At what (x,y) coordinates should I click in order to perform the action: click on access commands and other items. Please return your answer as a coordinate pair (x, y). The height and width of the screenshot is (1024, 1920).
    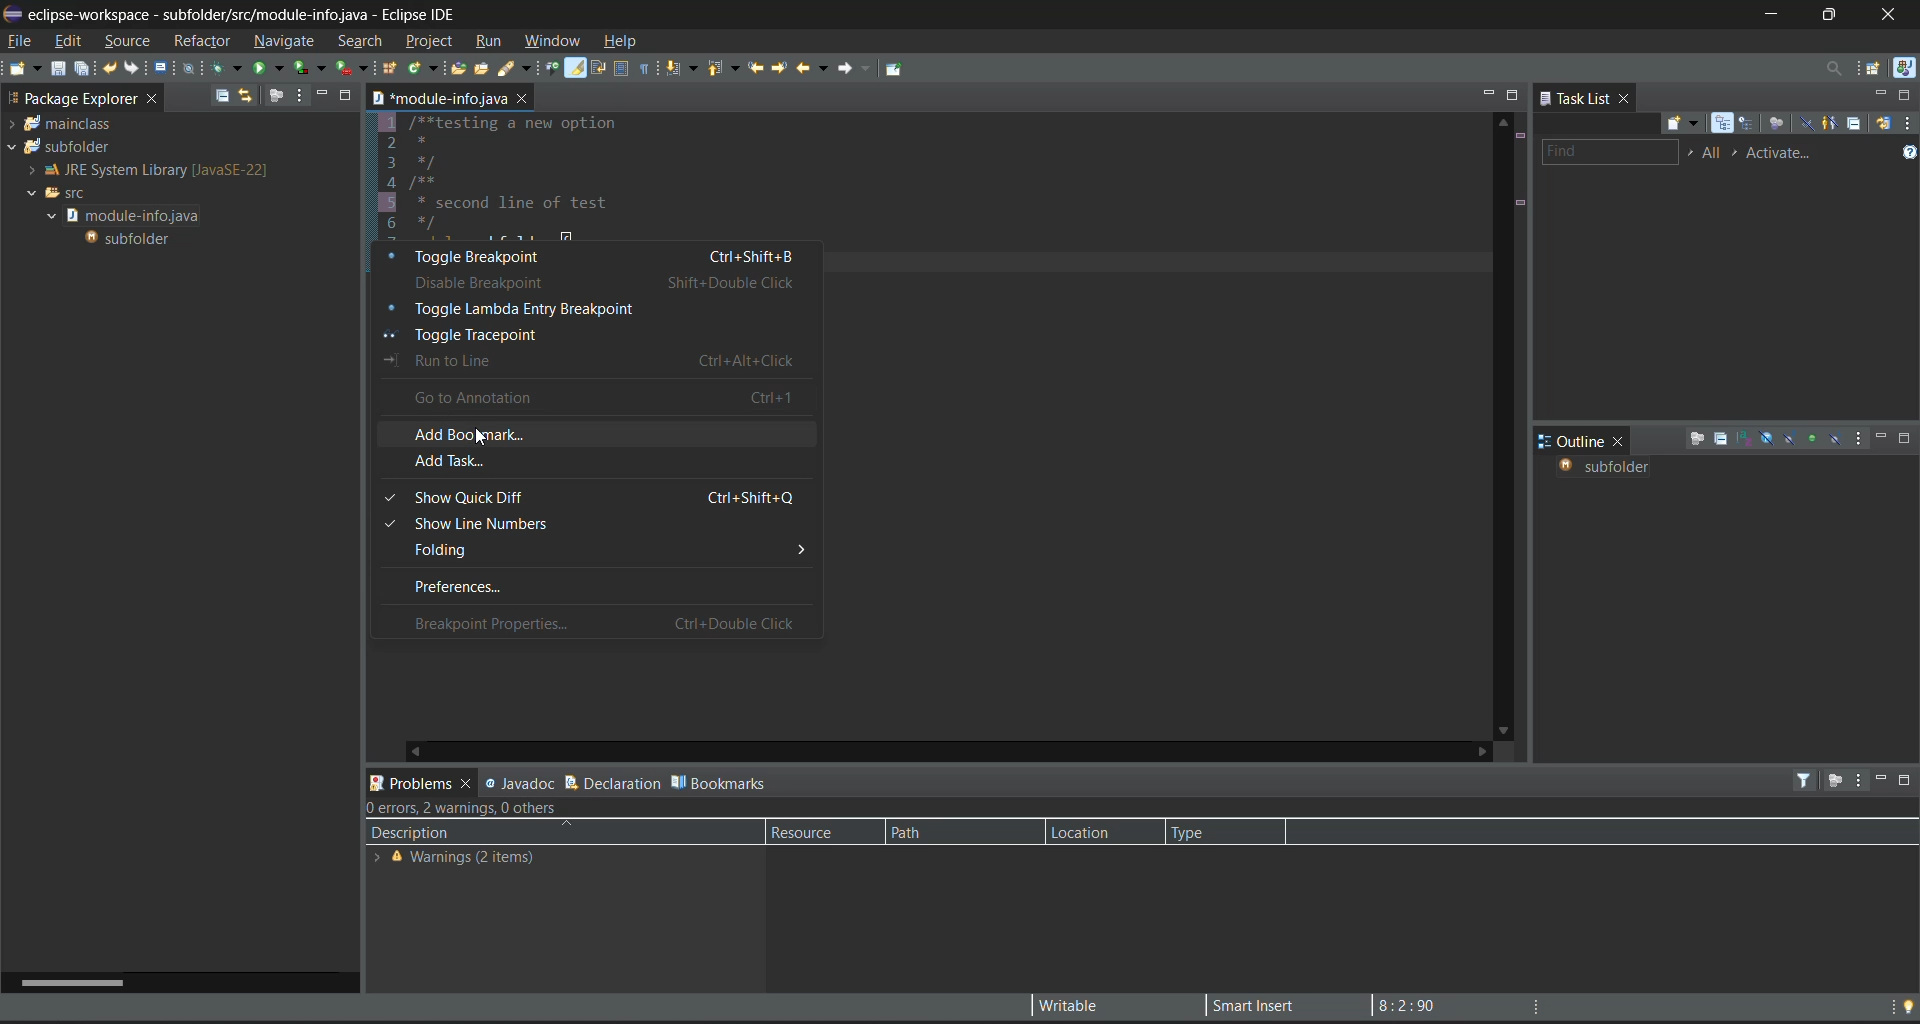
    Looking at the image, I should click on (1833, 68).